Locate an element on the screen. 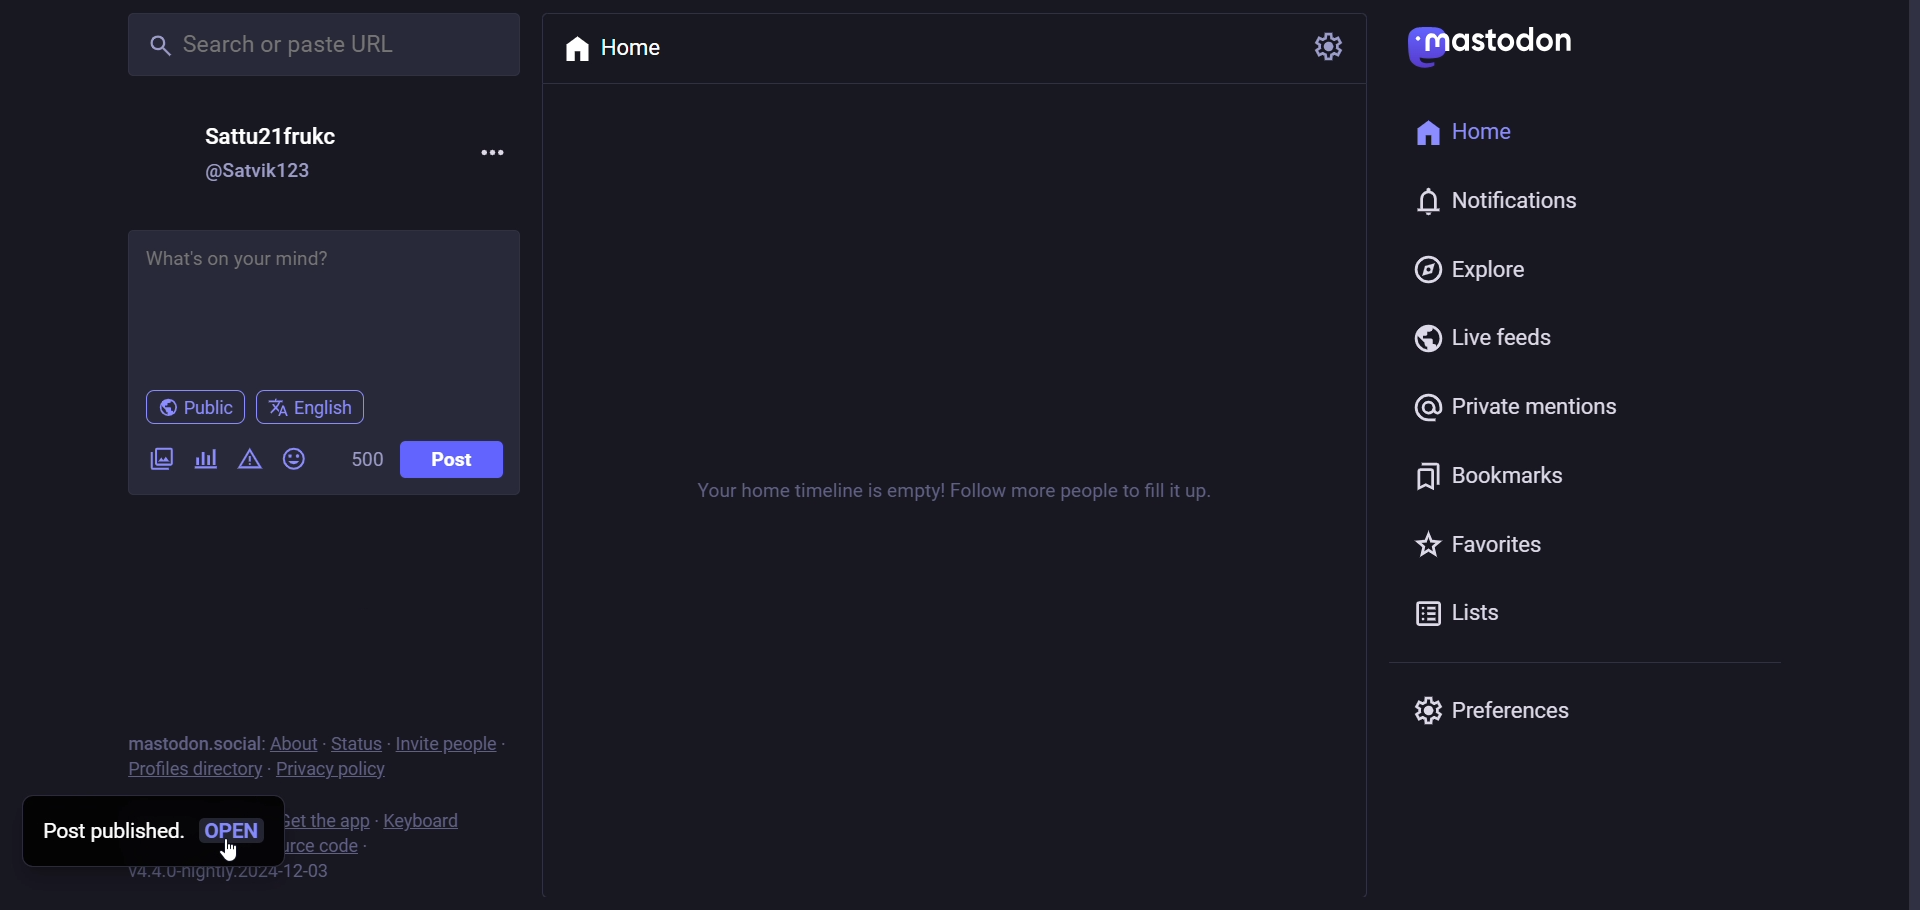 Image resolution: width=1920 pixels, height=910 pixels. home is located at coordinates (618, 53).